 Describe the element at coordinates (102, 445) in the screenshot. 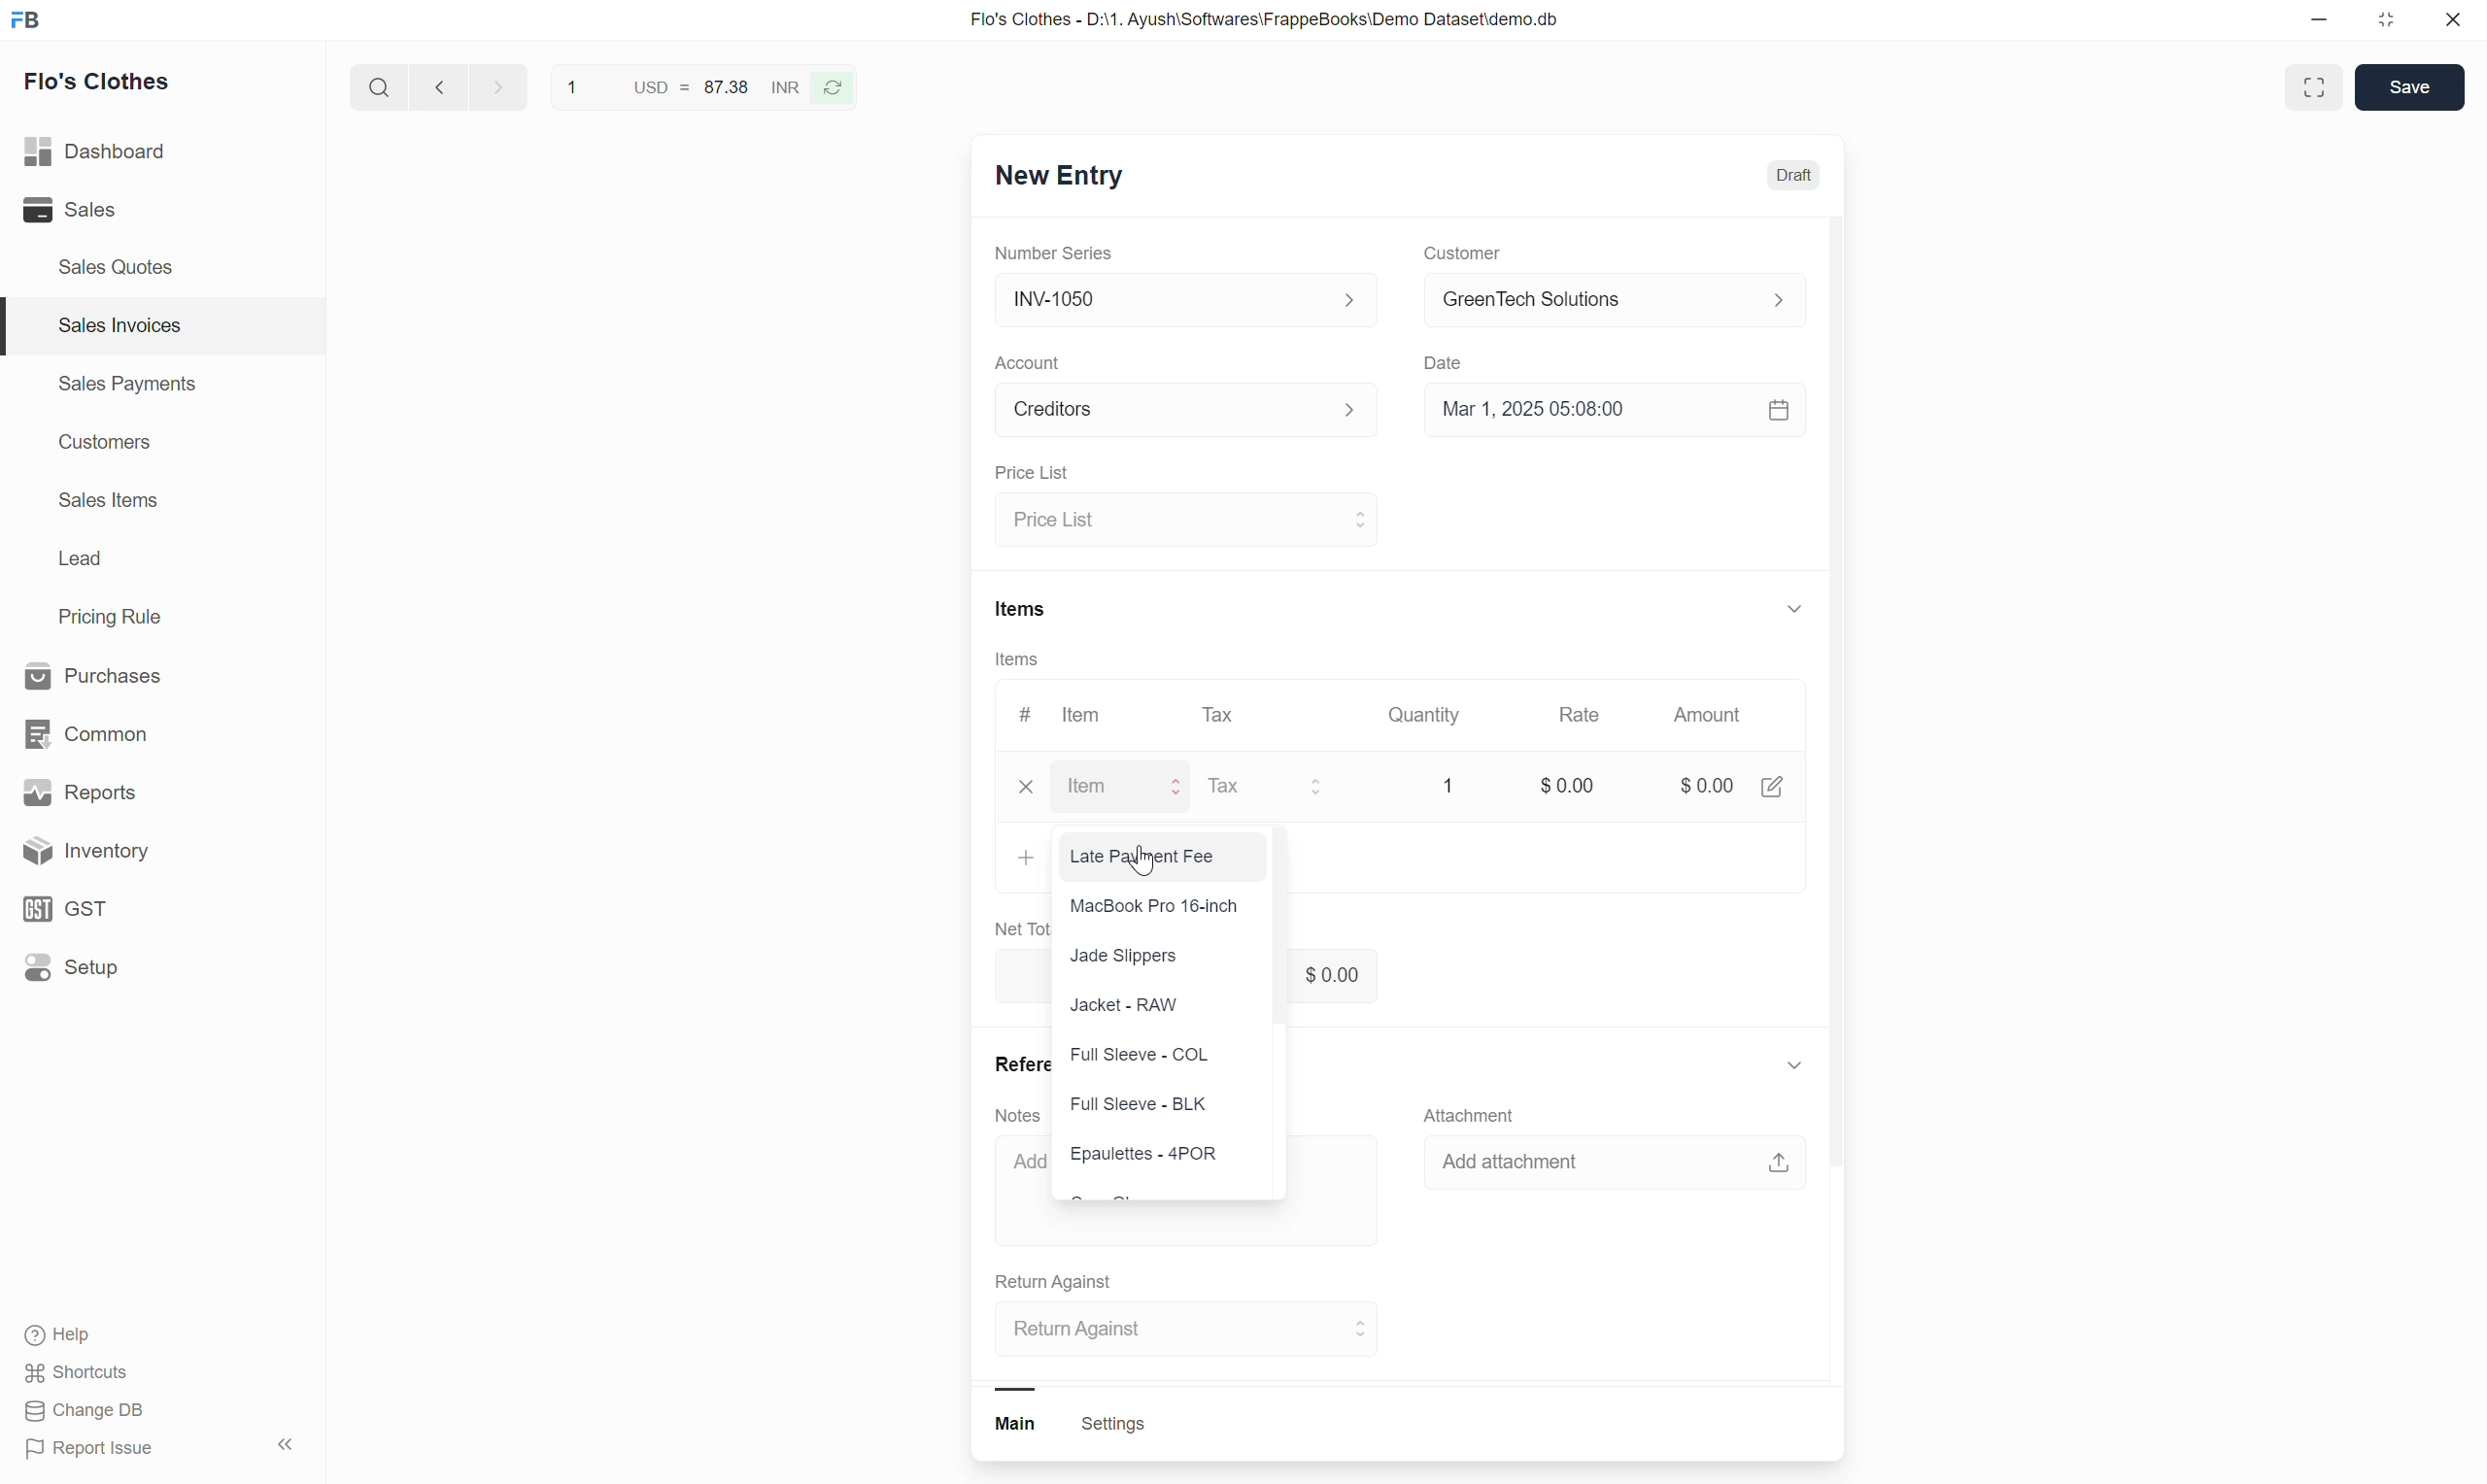

I see `Customers` at that location.